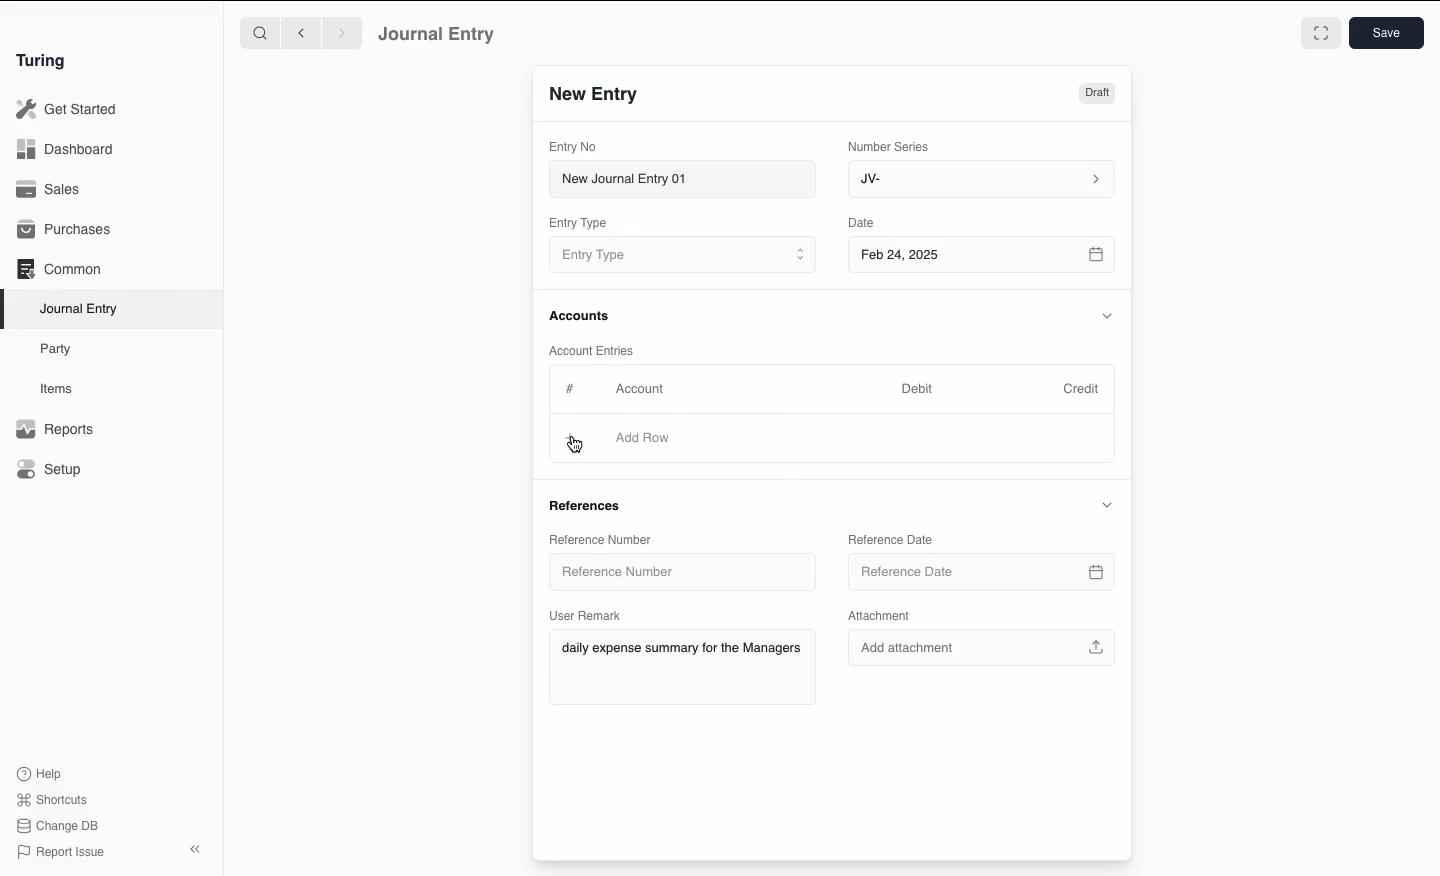 The height and width of the screenshot is (876, 1440). Describe the element at coordinates (644, 439) in the screenshot. I see `Add Row` at that location.